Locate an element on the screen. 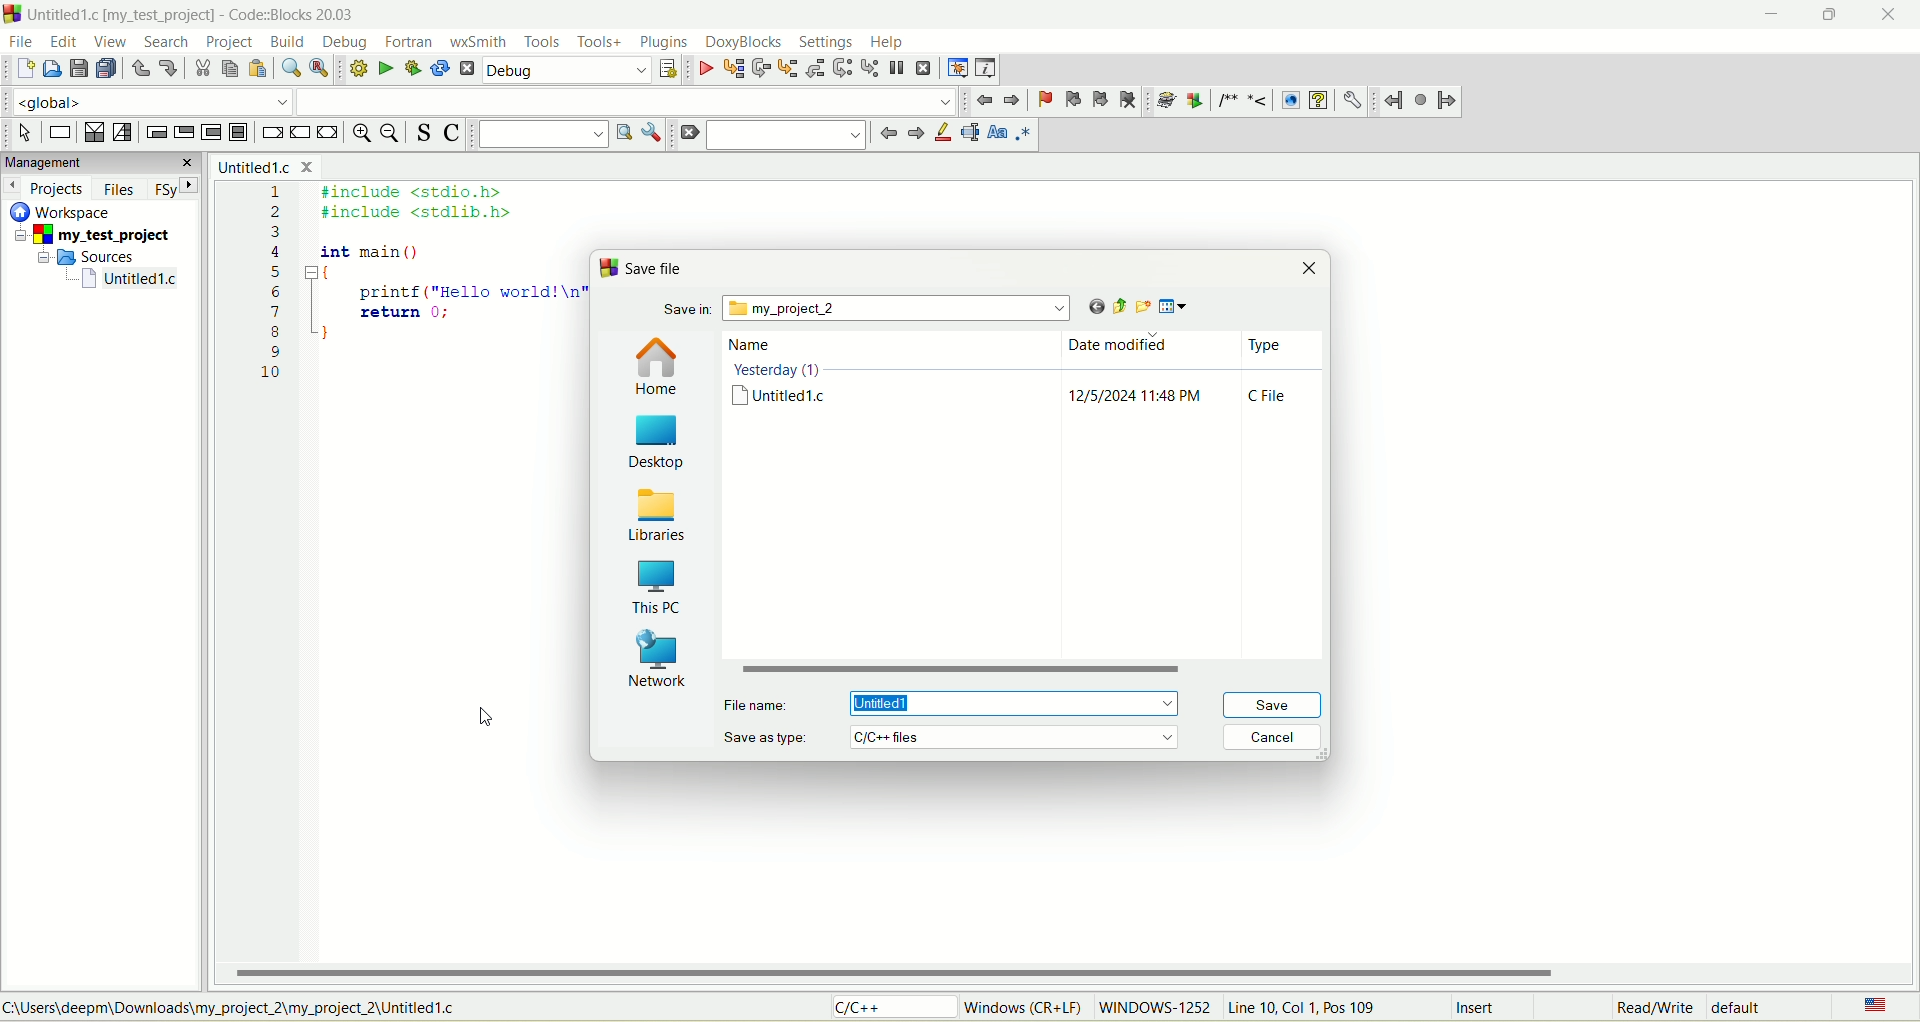 The width and height of the screenshot is (1920, 1022). name is located at coordinates (784, 377).